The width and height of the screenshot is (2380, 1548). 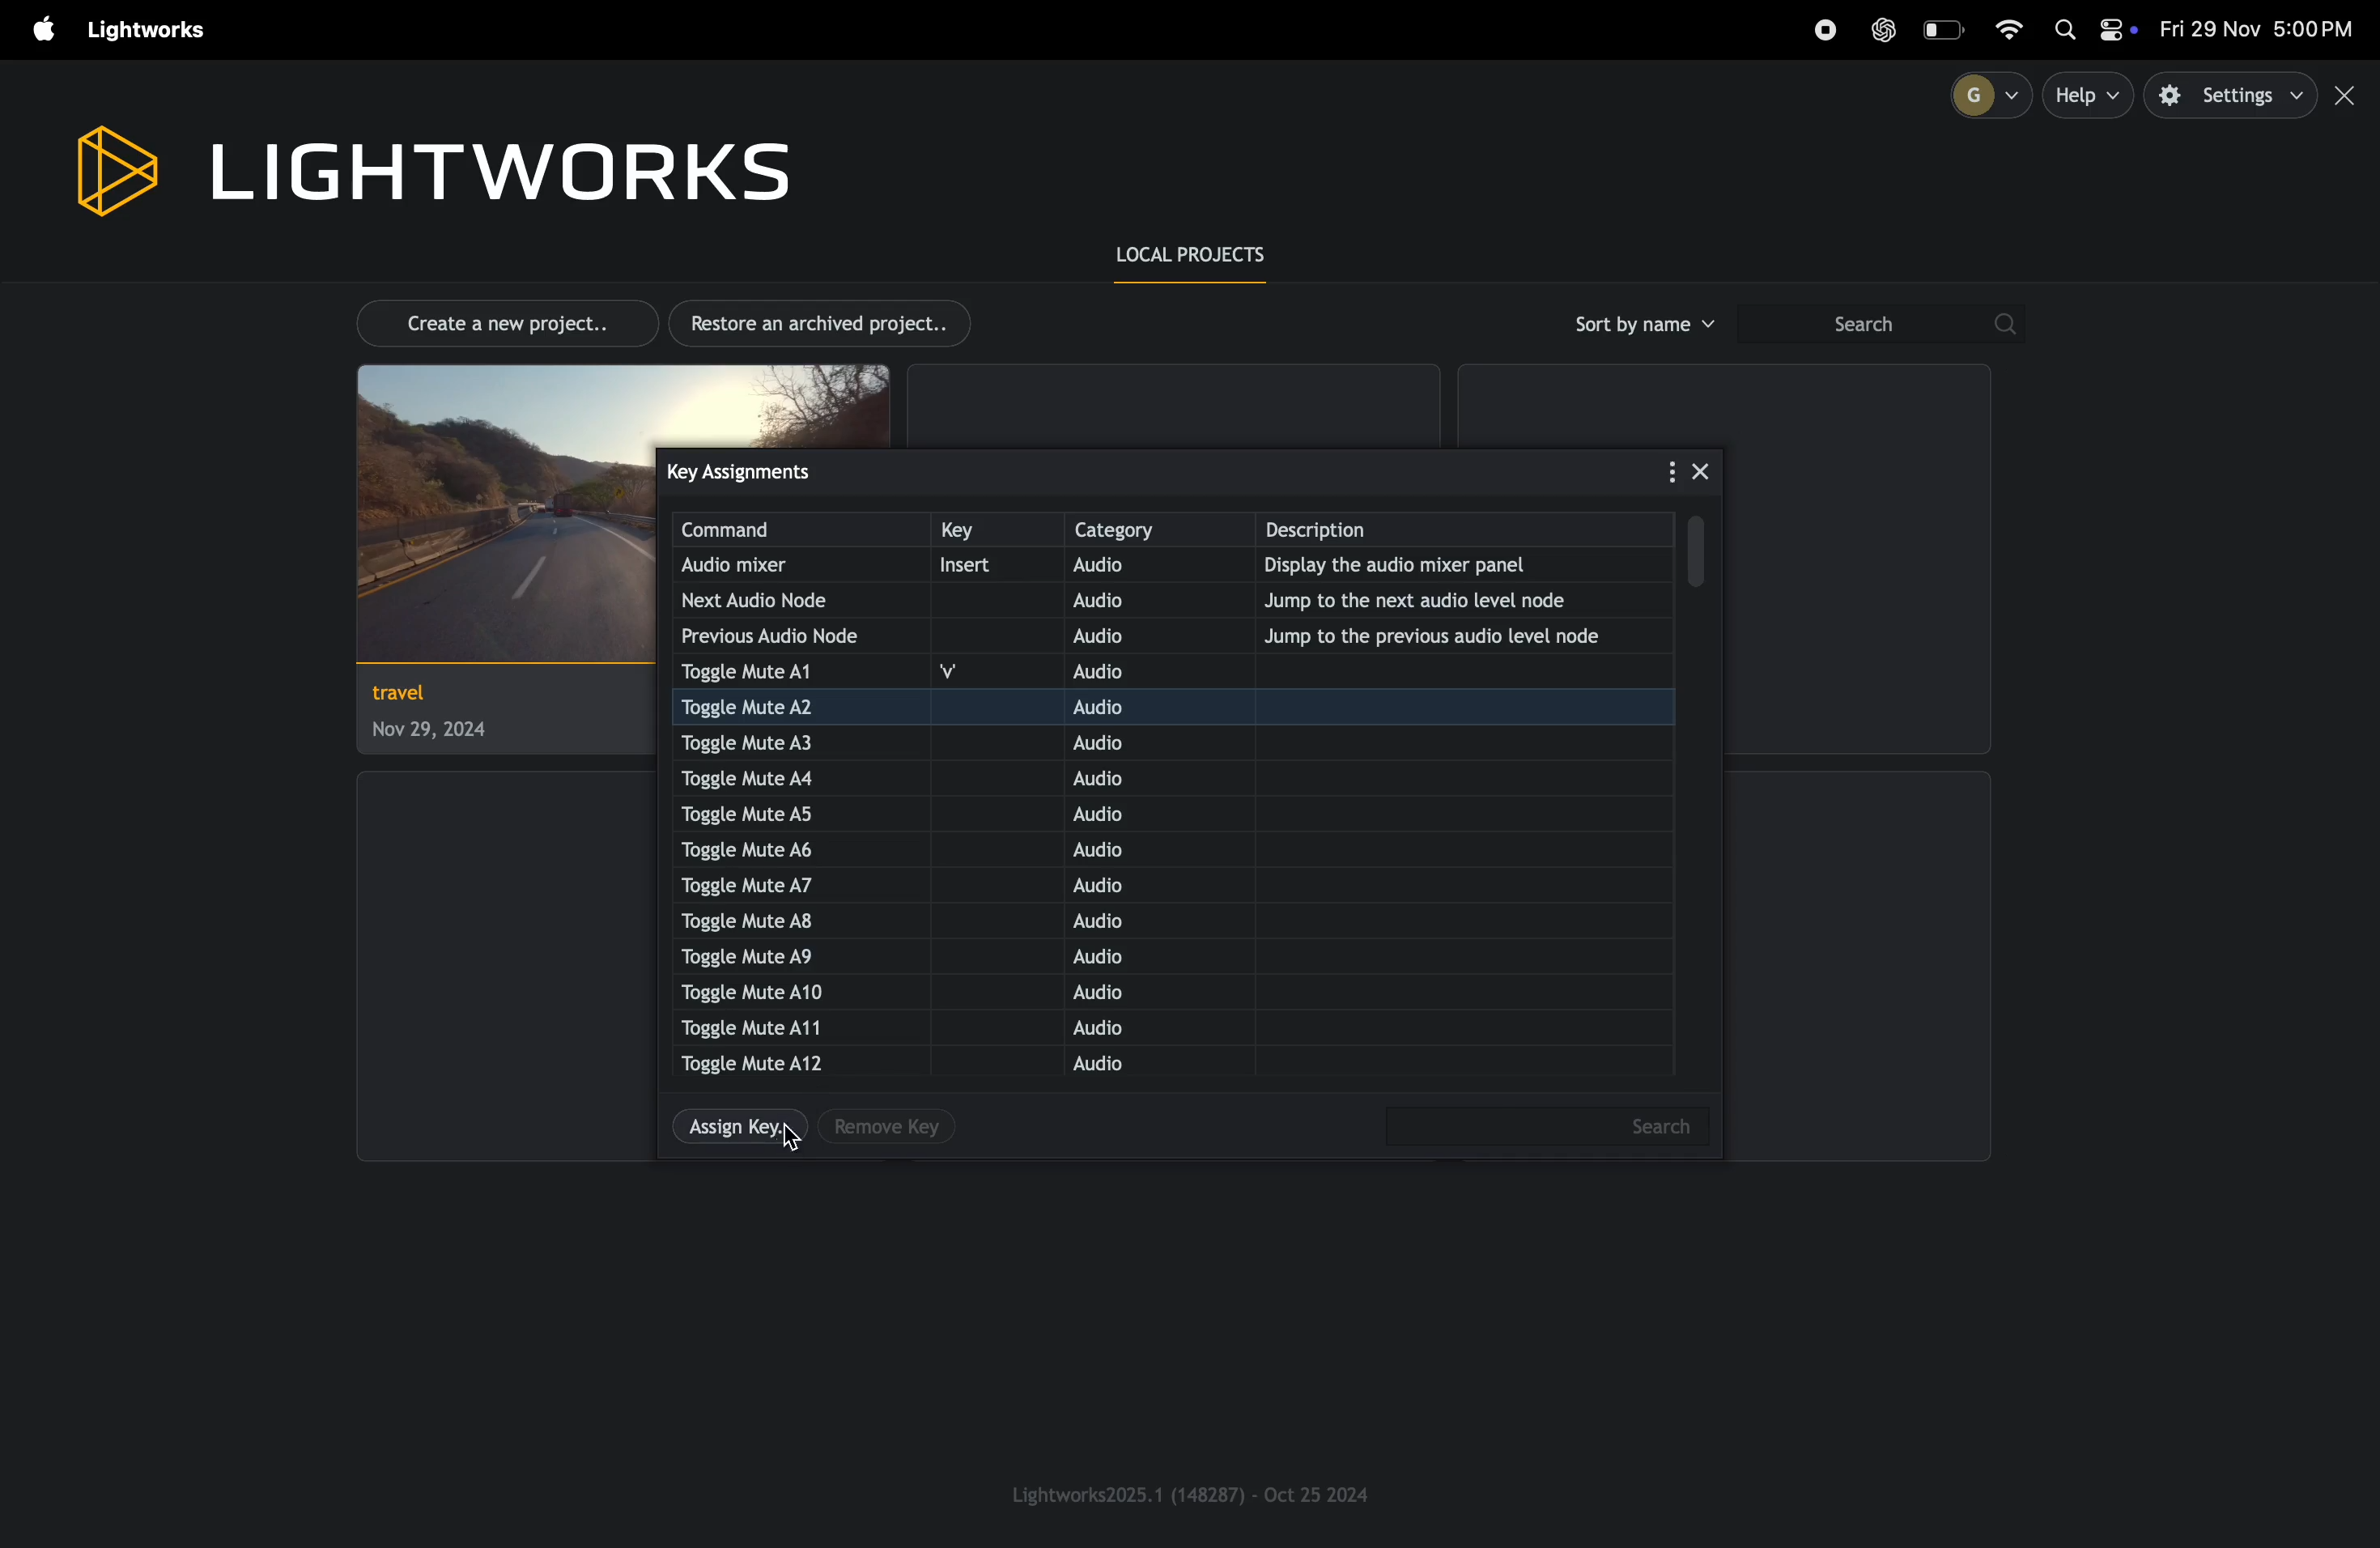 What do you see at coordinates (775, 600) in the screenshot?
I see `next audio node` at bounding box center [775, 600].